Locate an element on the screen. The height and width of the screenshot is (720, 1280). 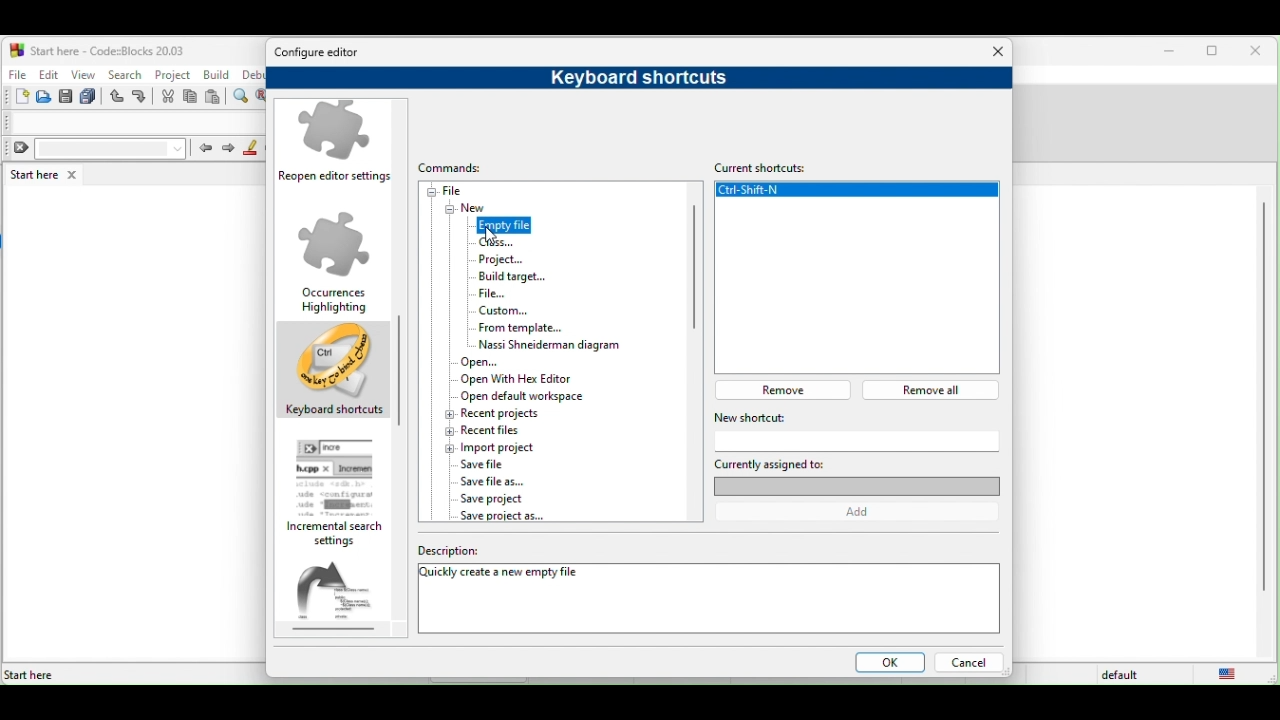
remove is located at coordinates (788, 389).